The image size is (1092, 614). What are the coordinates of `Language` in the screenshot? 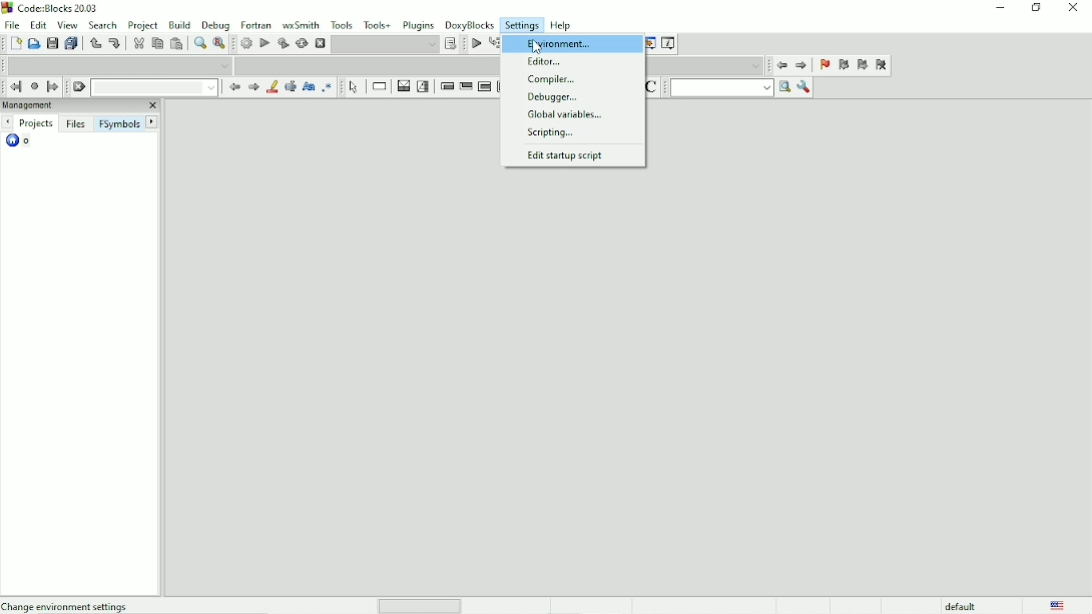 It's located at (1058, 605).